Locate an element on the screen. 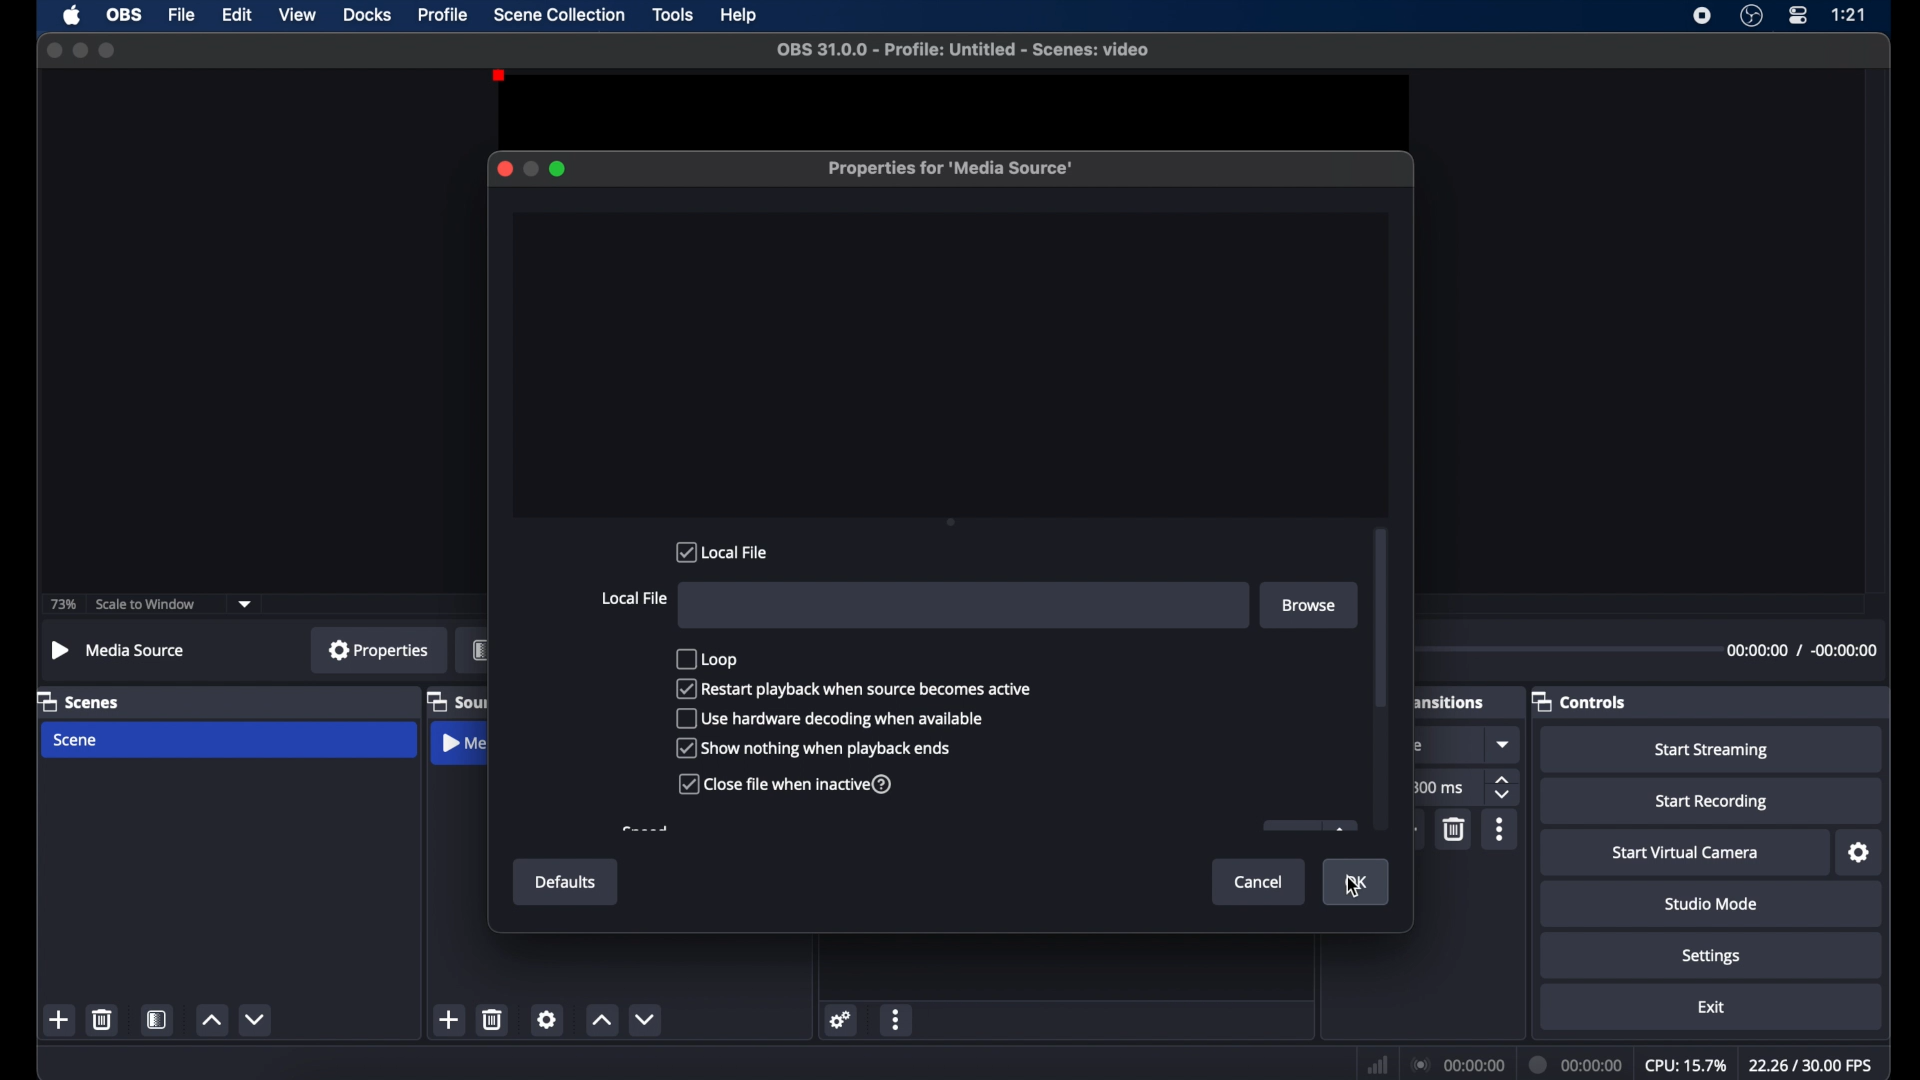 The width and height of the screenshot is (1920, 1080). browse is located at coordinates (1304, 606).